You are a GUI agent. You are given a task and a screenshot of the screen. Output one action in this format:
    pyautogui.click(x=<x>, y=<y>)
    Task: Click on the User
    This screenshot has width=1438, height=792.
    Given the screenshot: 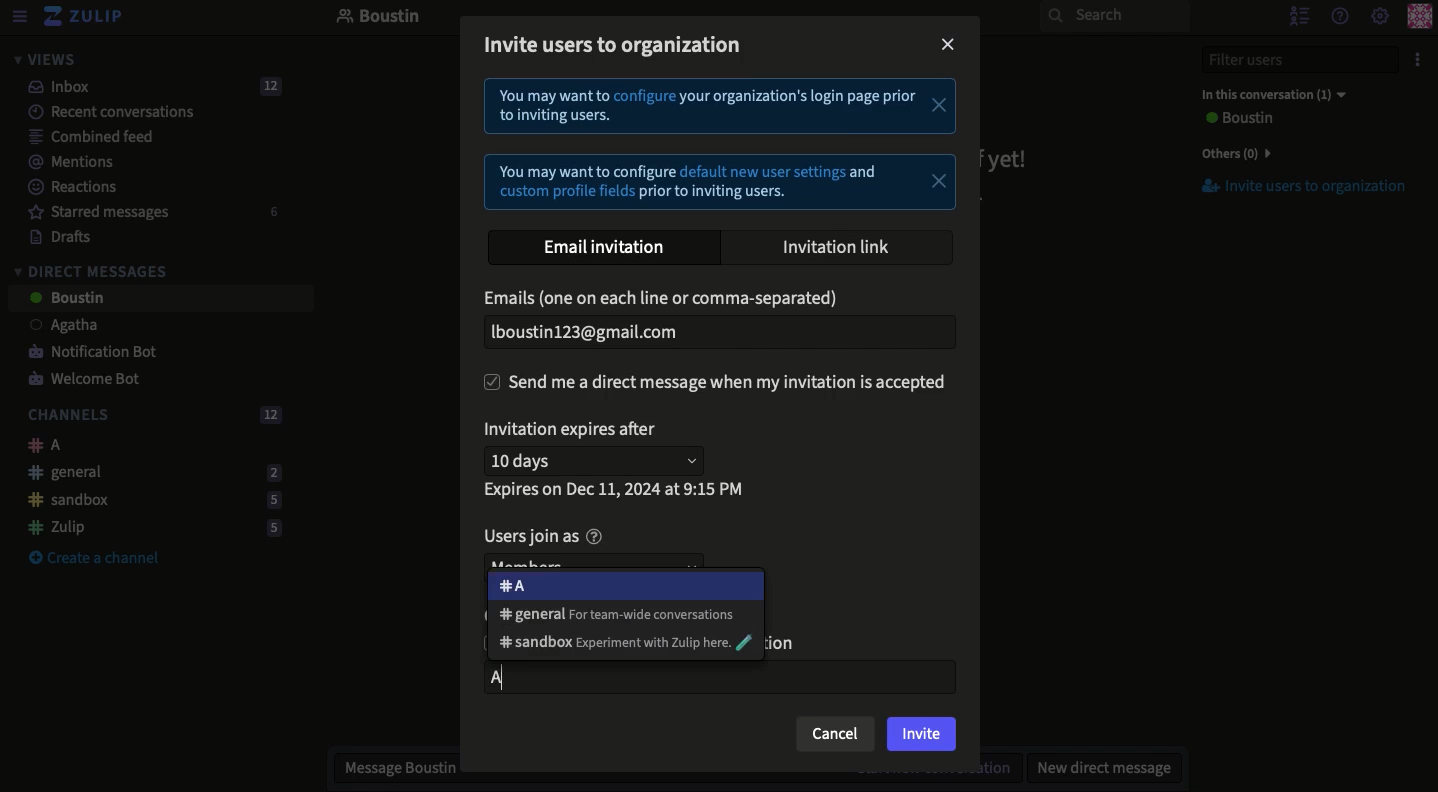 What is the action you would take?
    pyautogui.click(x=1236, y=119)
    